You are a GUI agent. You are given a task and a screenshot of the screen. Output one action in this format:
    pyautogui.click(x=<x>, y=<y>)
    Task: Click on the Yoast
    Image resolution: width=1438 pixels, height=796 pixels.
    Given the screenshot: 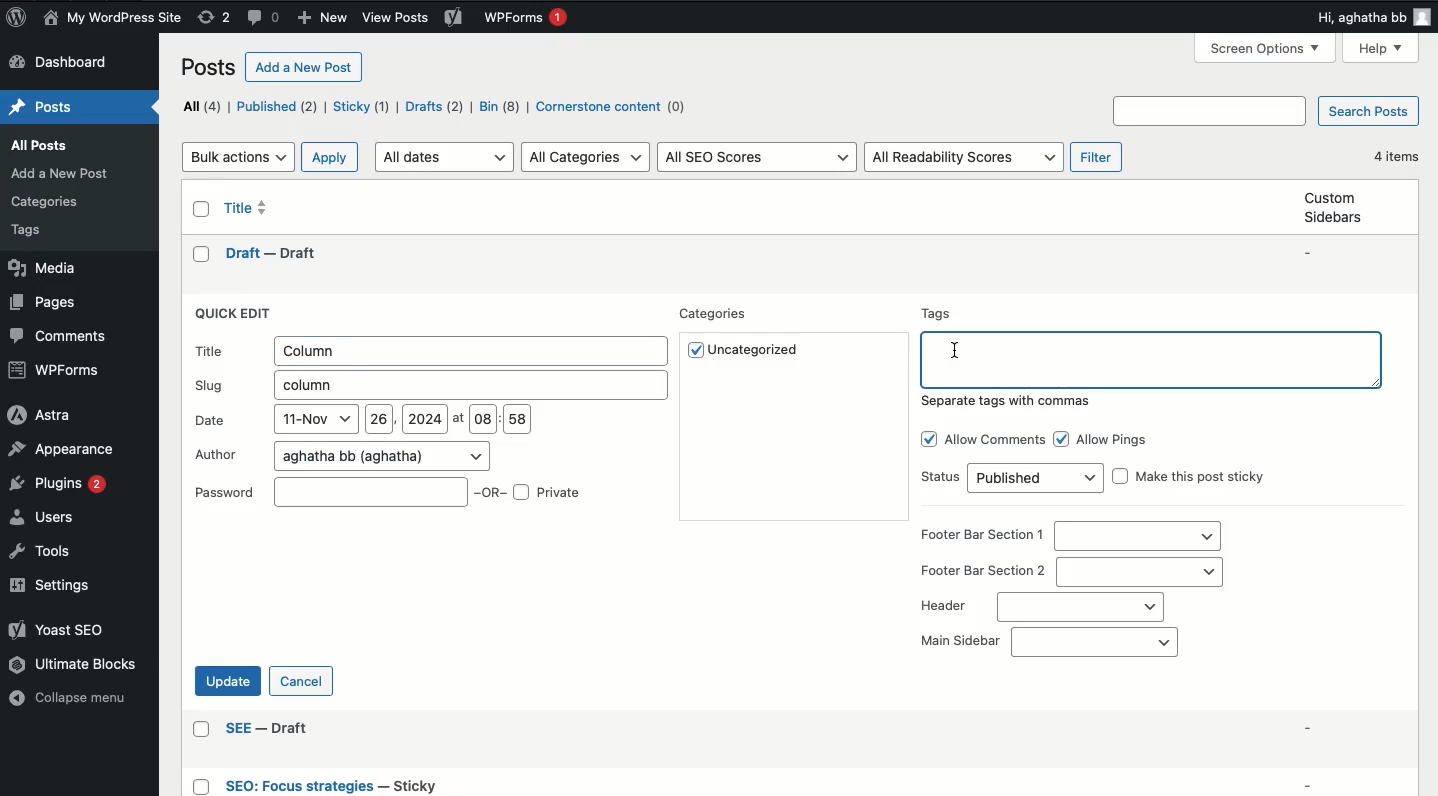 What is the action you would take?
    pyautogui.click(x=63, y=633)
    